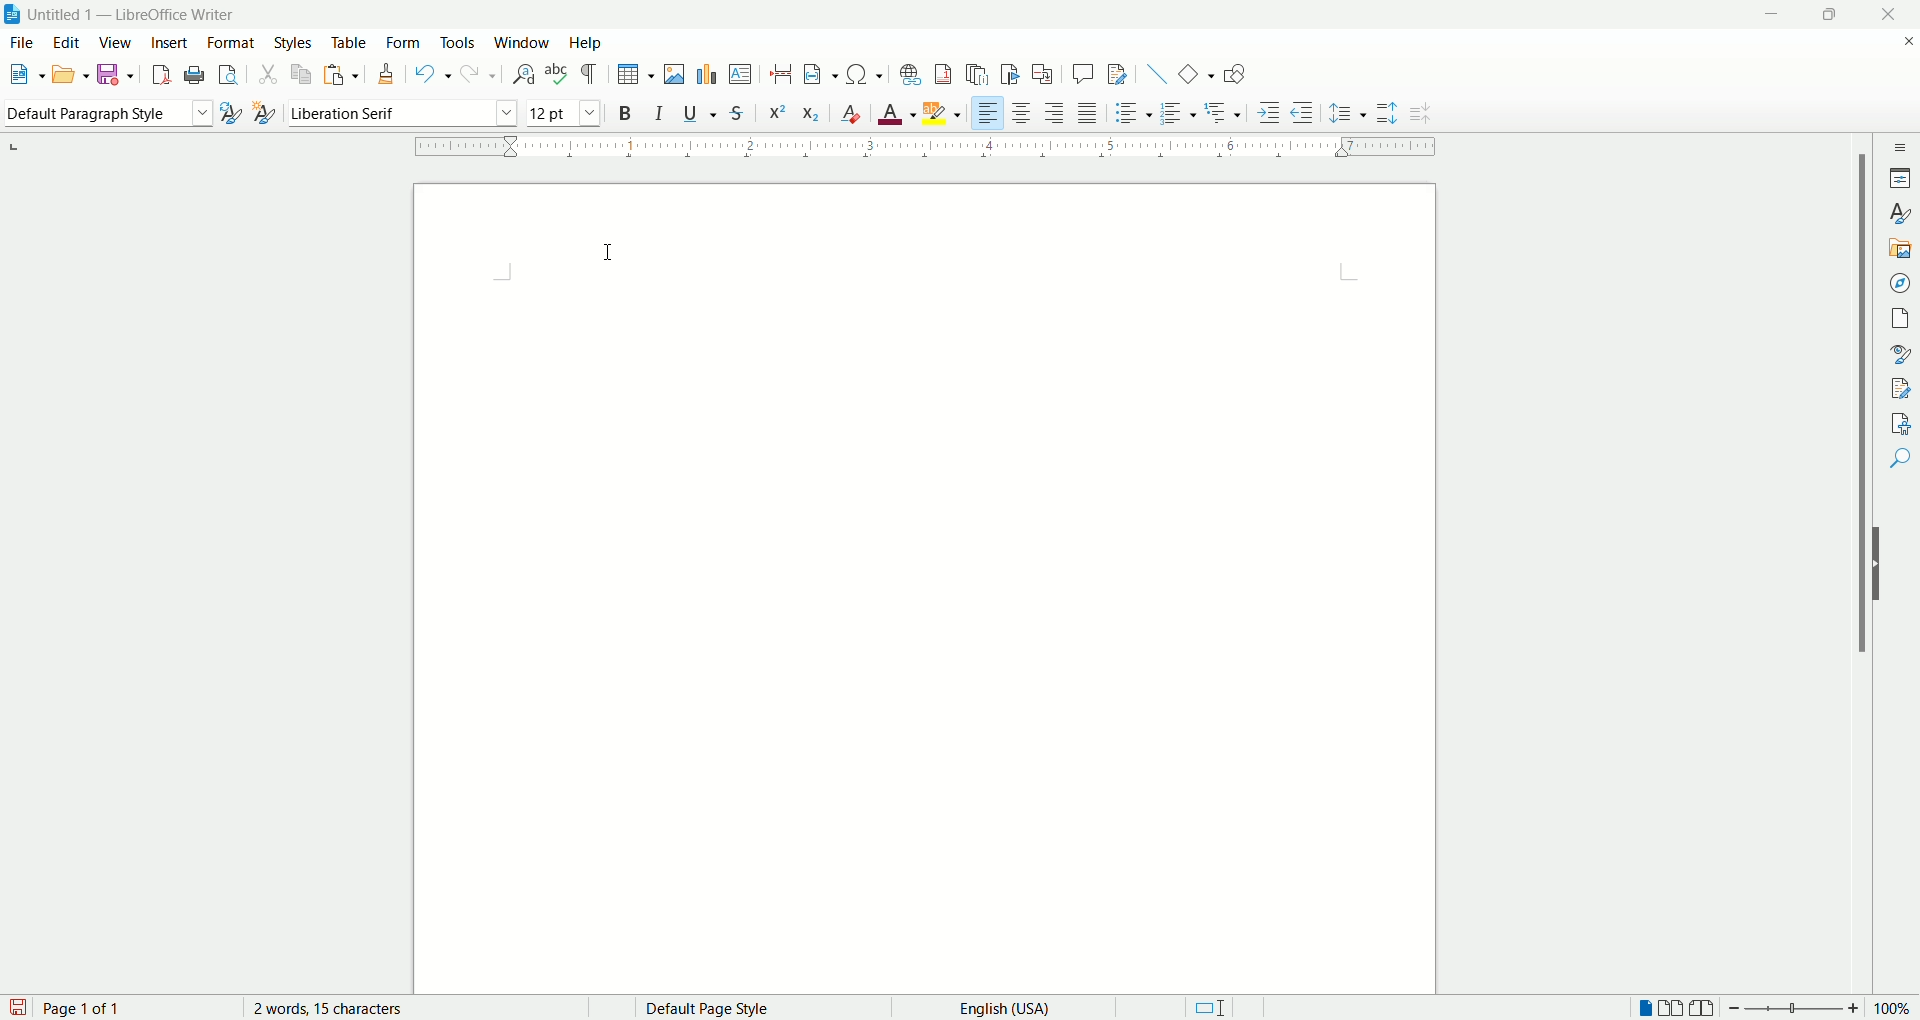  Describe the element at coordinates (523, 74) in the screenshot. I see `find and replace` at that location.